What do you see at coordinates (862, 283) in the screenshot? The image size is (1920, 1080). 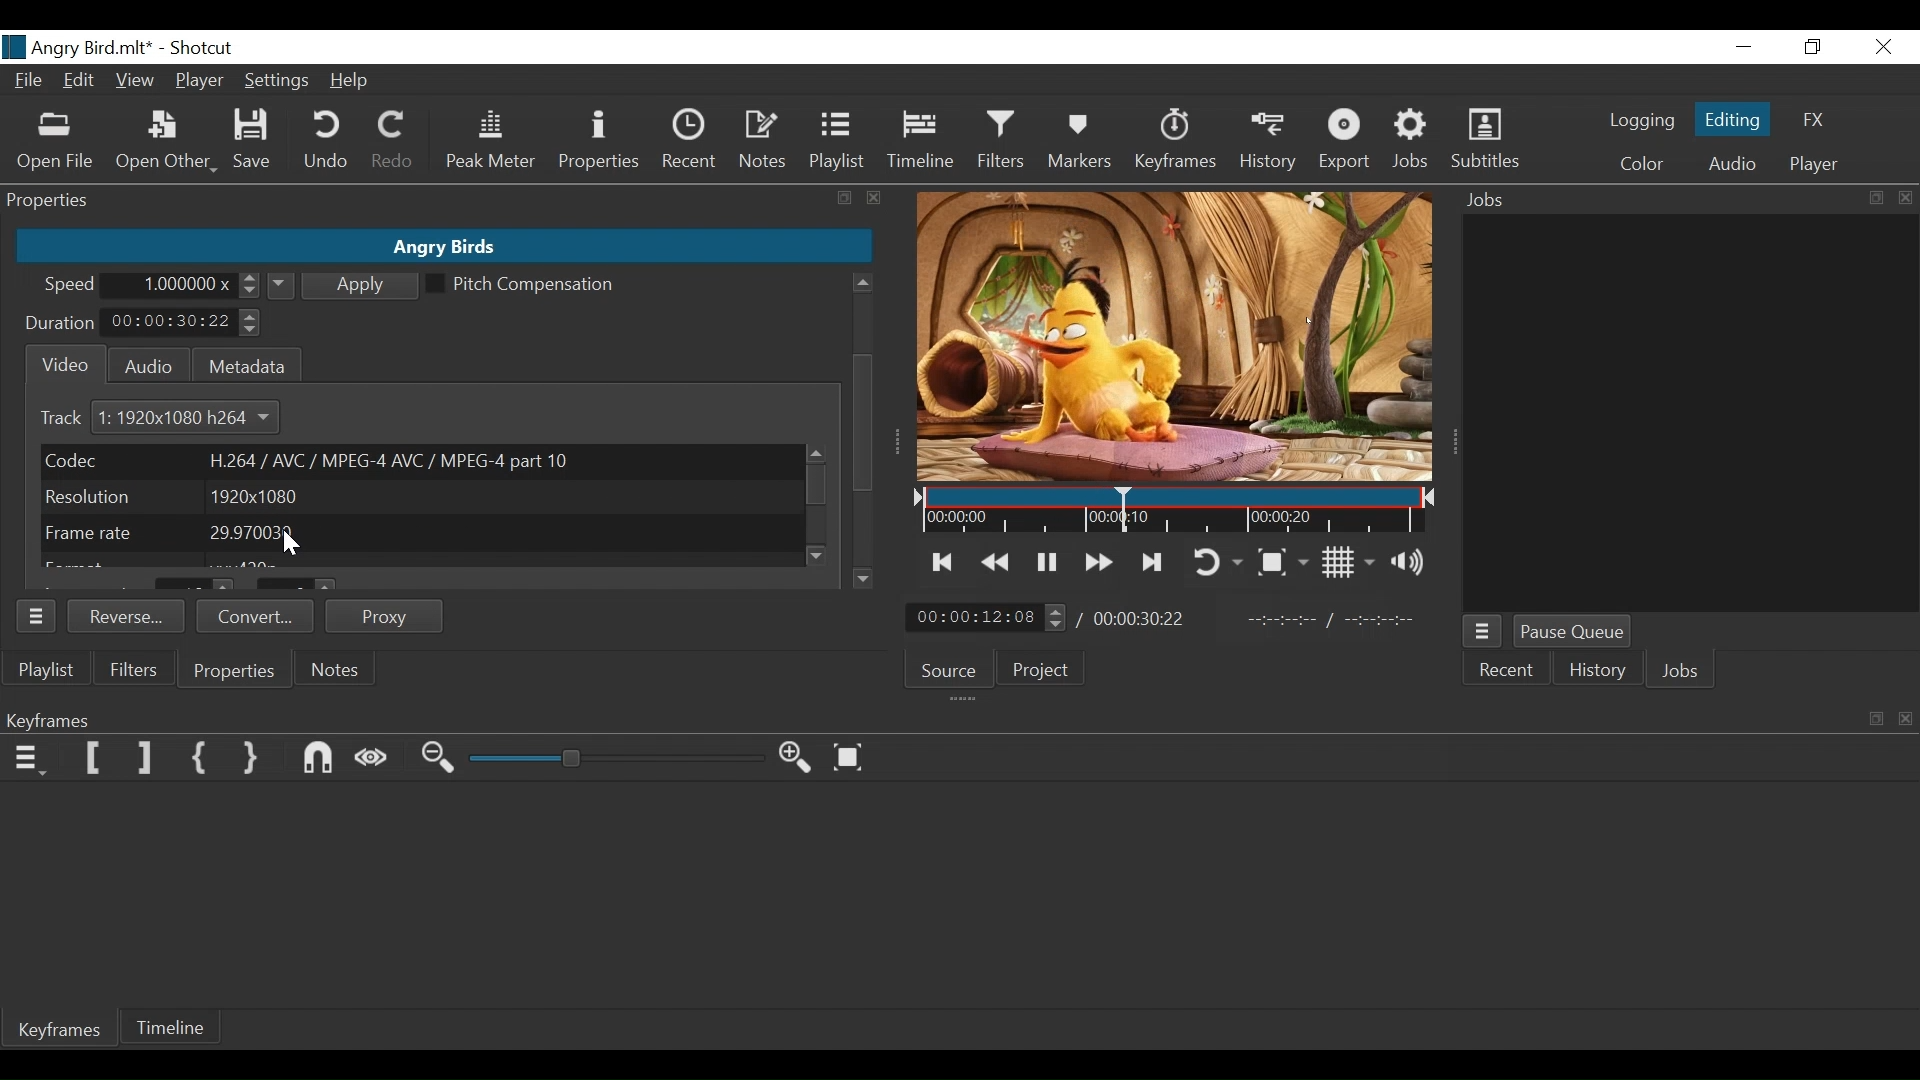 I see `Scroll up` at bounding box center [862, 283].